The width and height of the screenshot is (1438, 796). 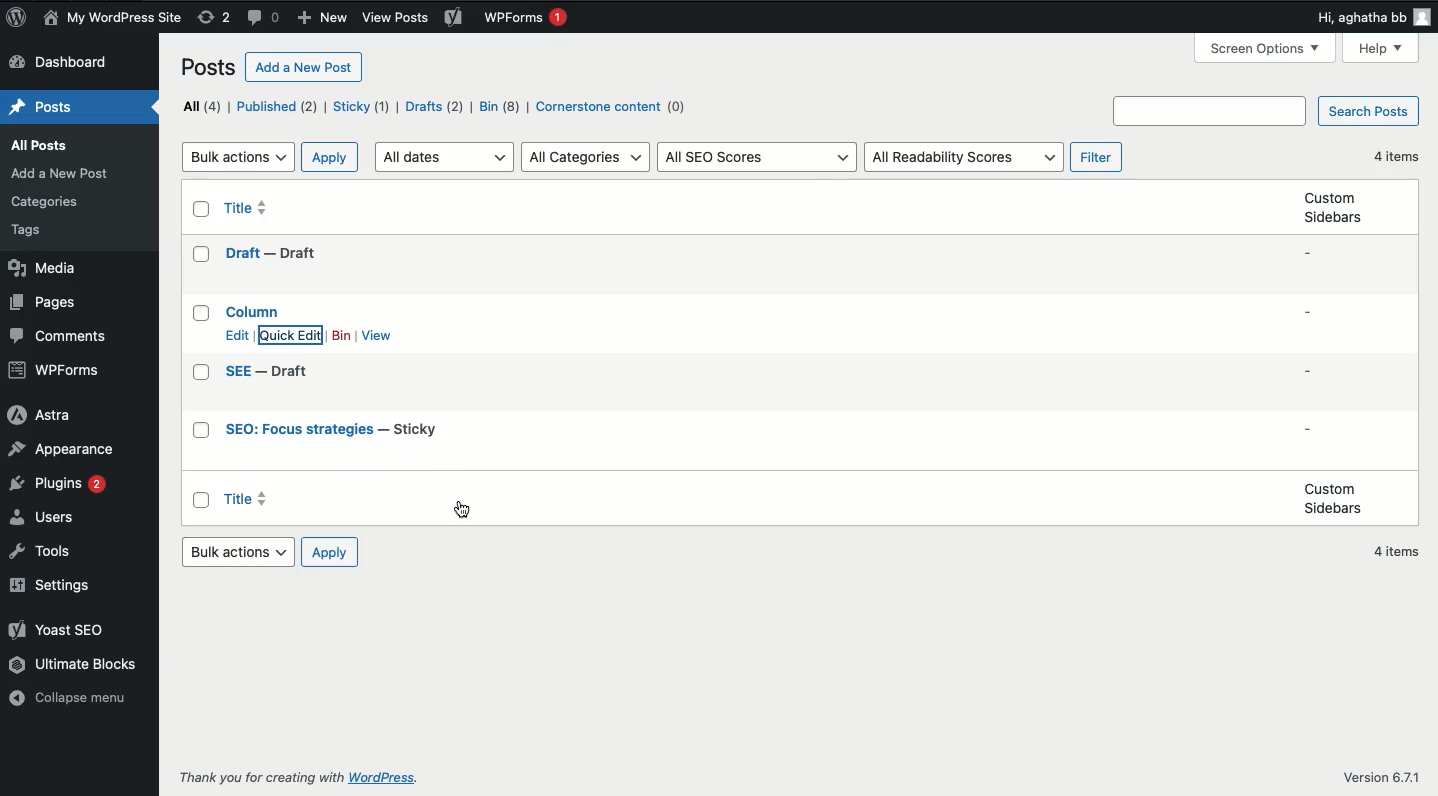 I want to click on Drafts, so click(x=436, y=108).